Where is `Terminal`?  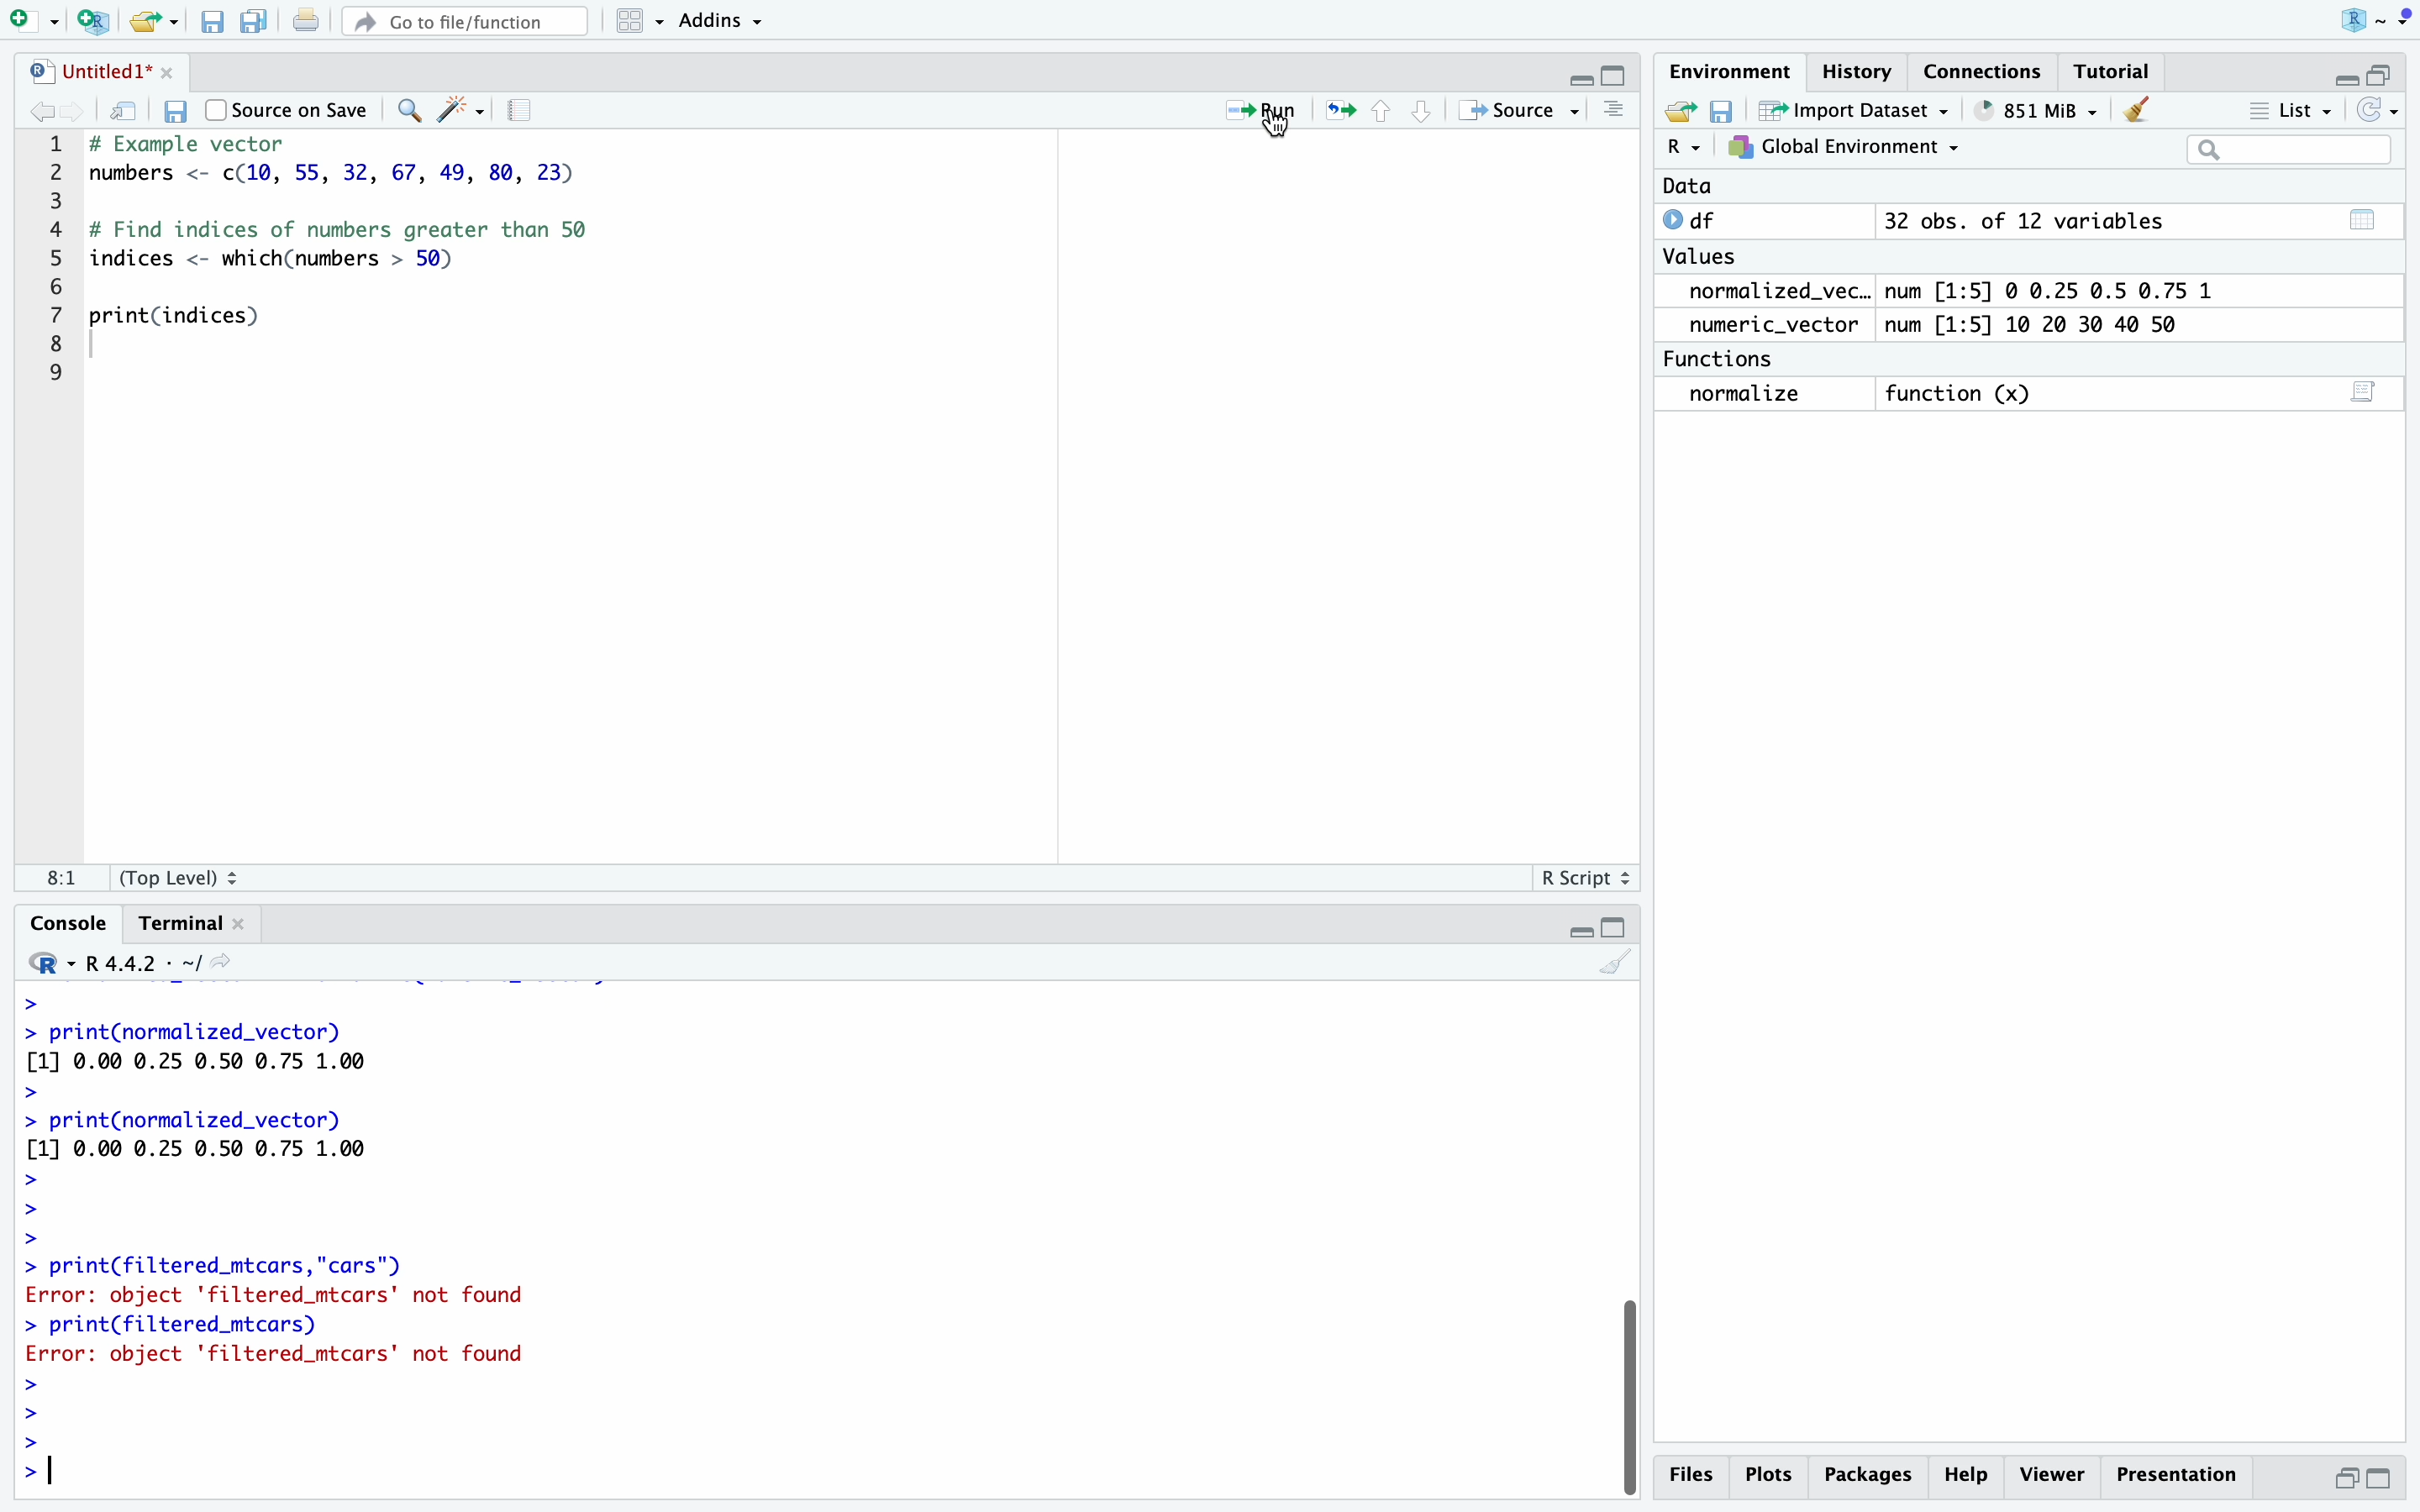 Terminal is located at coordinates (188, 925).